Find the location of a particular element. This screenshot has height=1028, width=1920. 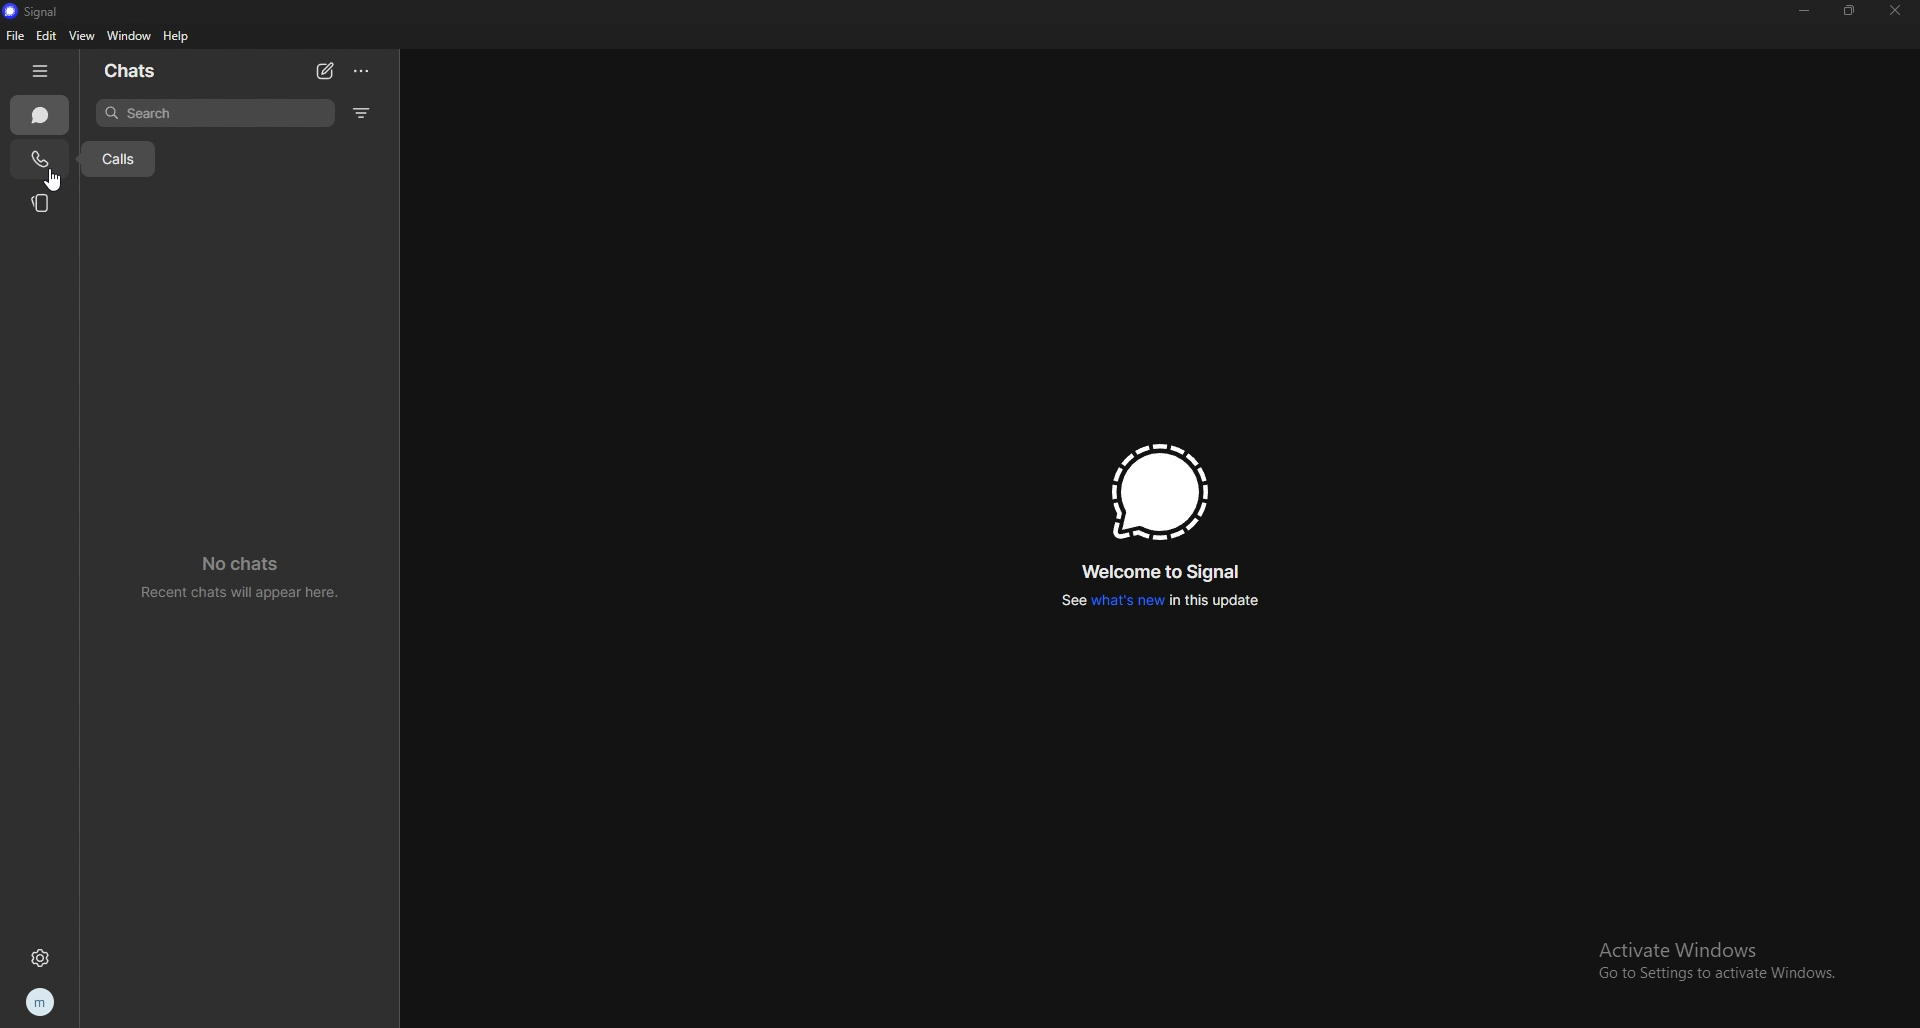

signal logo is located at coordinates (1161, 491).